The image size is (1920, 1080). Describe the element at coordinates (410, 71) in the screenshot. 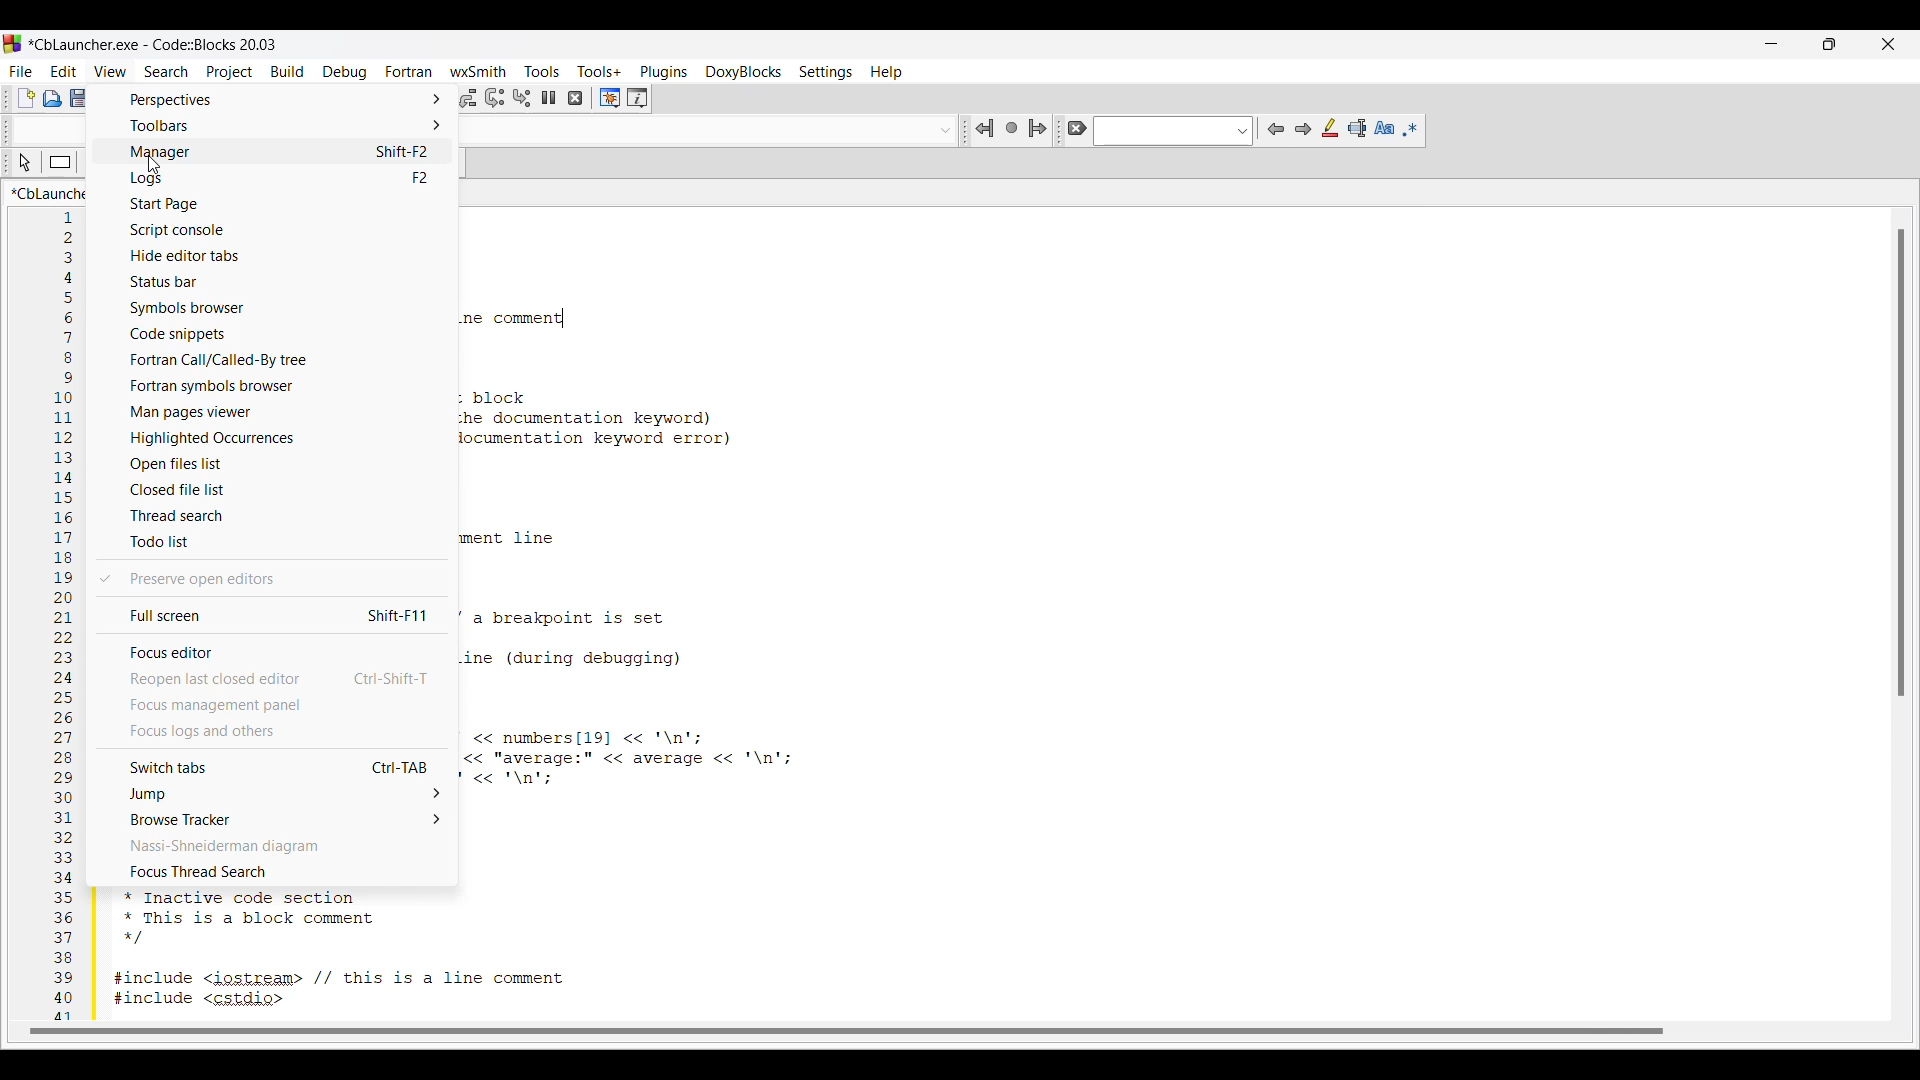

I see `Fortran menu` at that location.